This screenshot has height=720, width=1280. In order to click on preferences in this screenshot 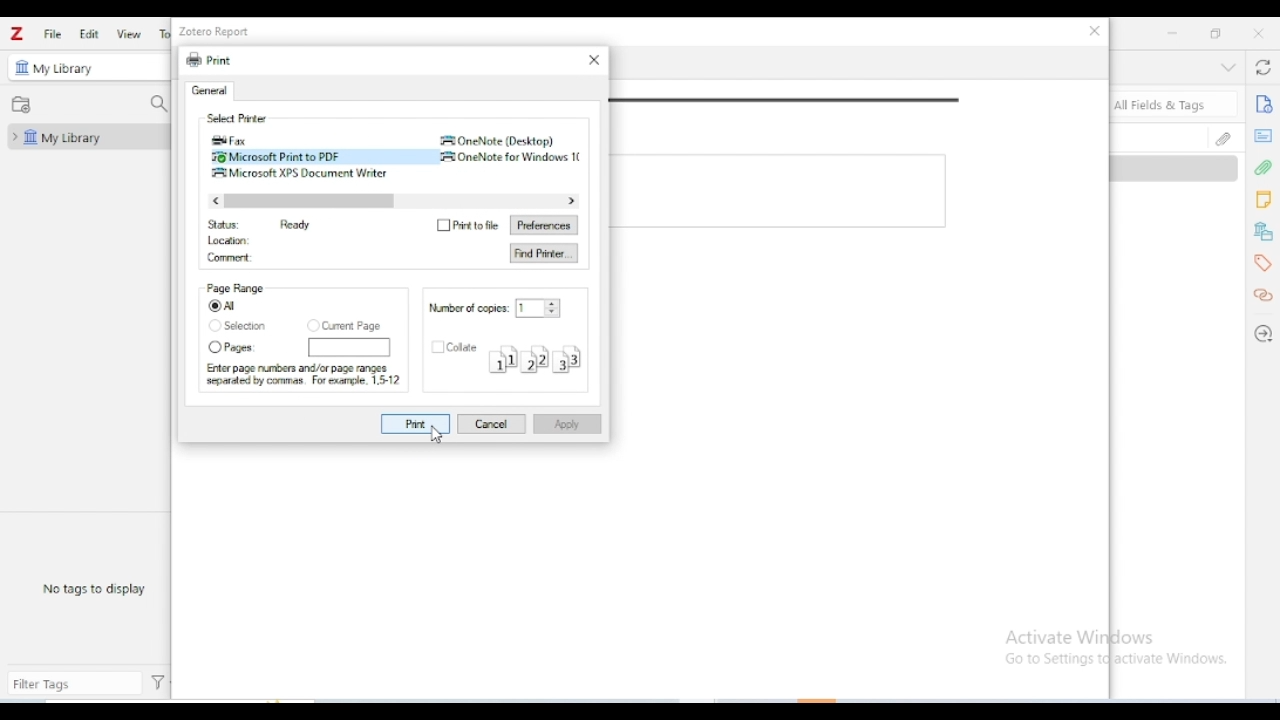, I will do `click(542, 224)`.